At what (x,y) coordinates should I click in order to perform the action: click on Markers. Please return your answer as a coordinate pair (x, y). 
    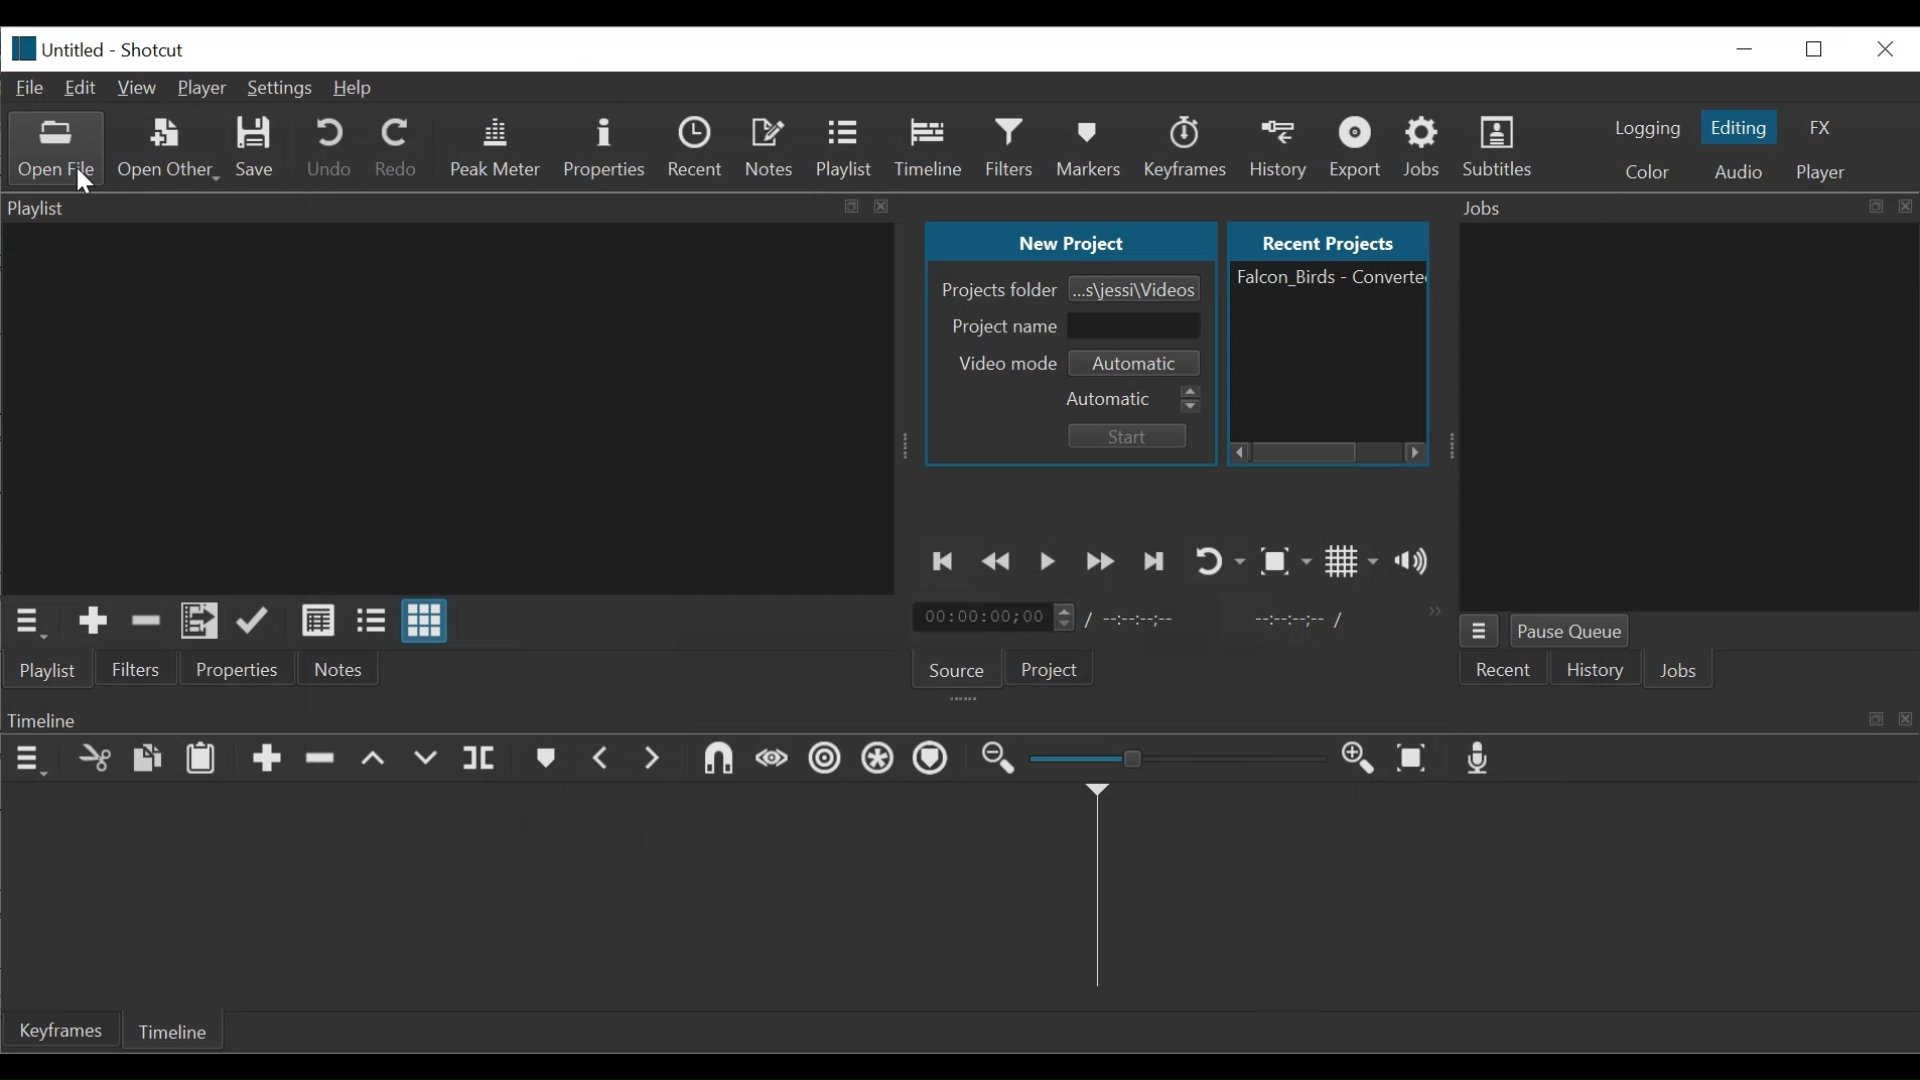
    Looking at the image, I should click on (1089, 150).